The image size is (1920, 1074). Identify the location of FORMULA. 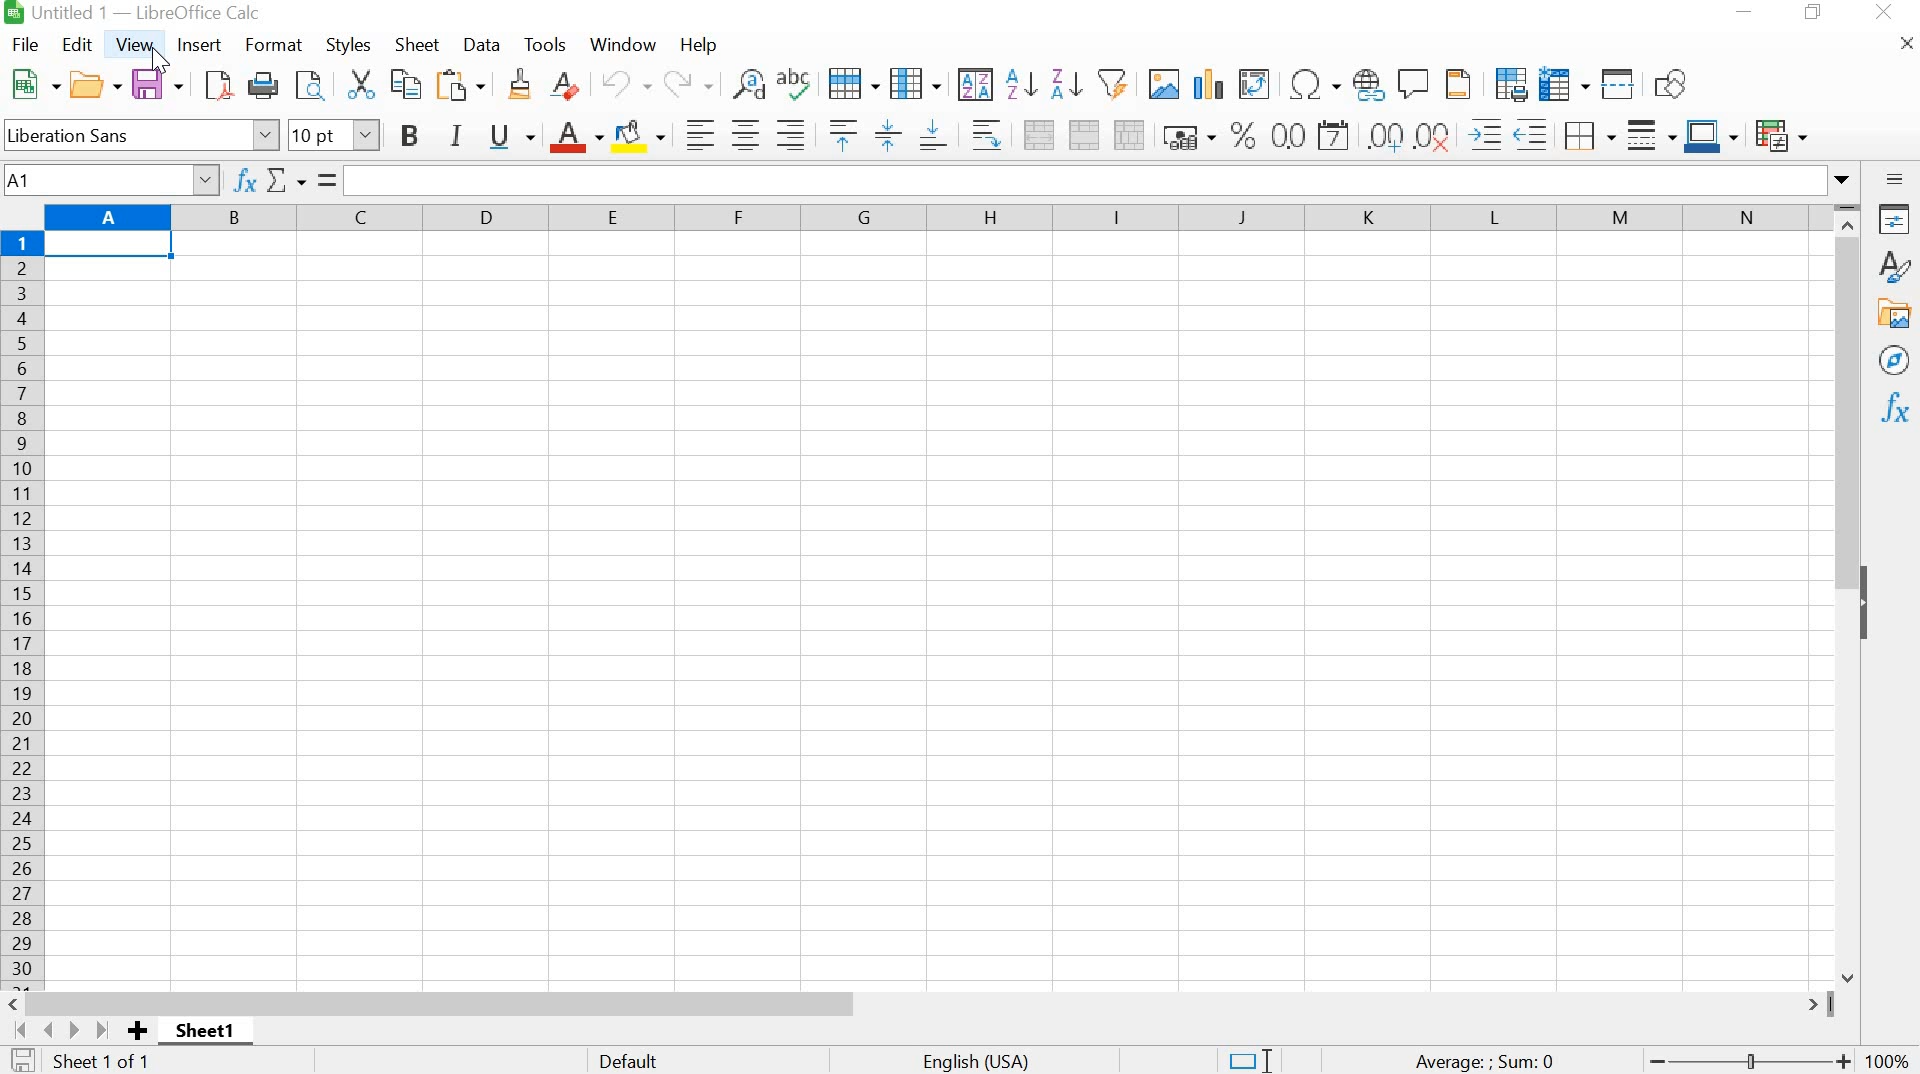
(329, 180).